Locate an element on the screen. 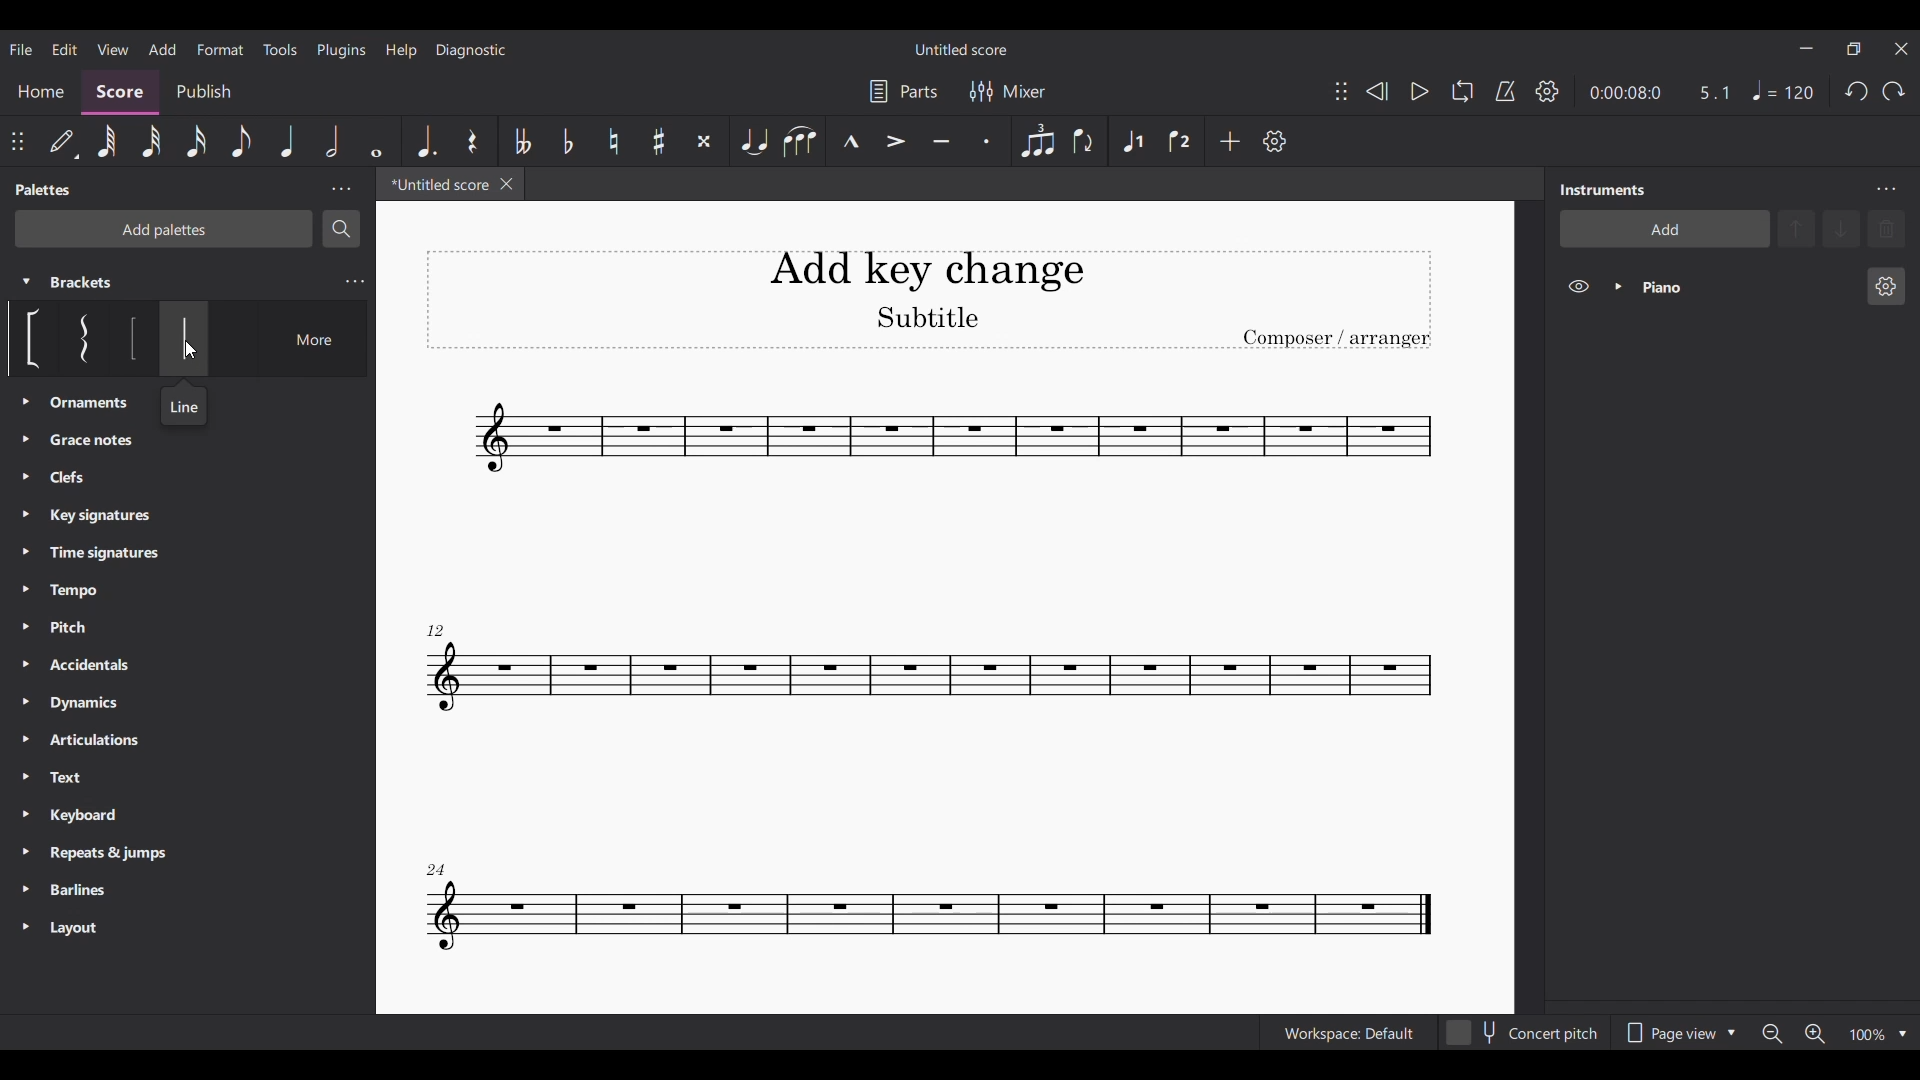 This screenshot has width=1920, height=1080. File menu is located at coordinates (21, 49).